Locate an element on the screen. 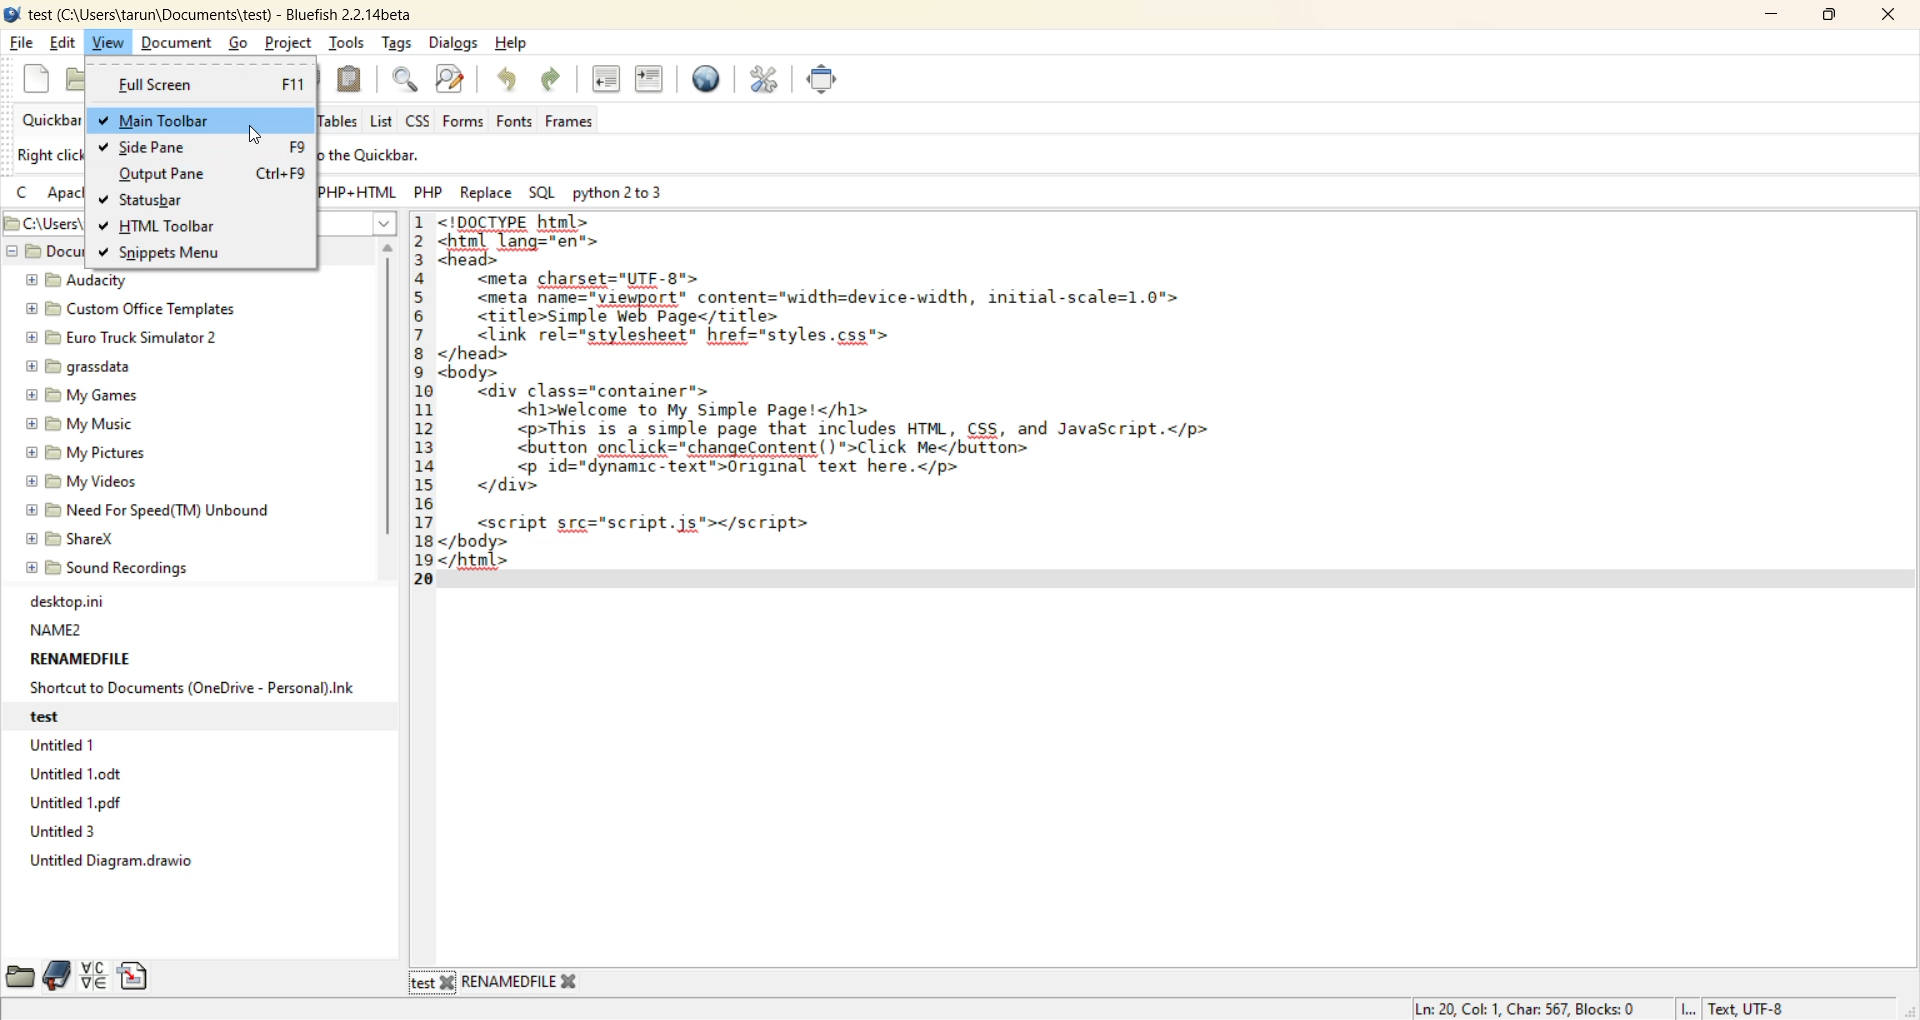 The width and height of the screenshot is (1920, 1020). cursor is located at coordinates (256, 137).